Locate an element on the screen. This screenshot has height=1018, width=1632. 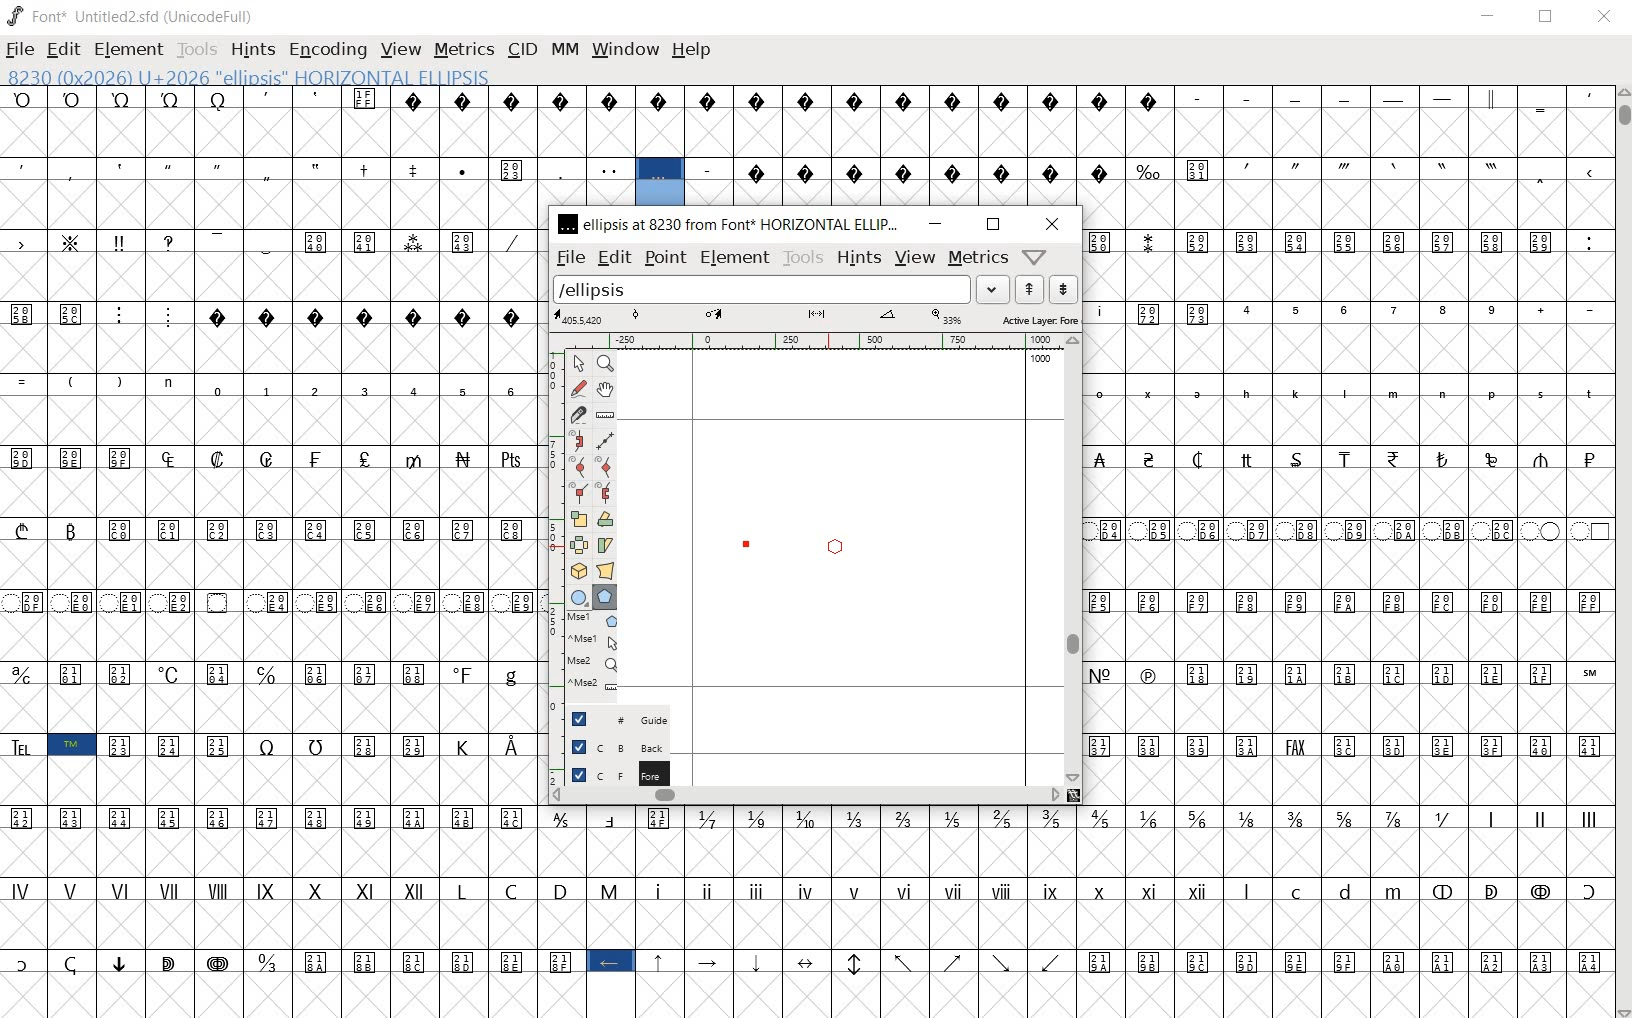
FONT*UNTITLED2.SFD (UNICODEFULL) is located at coordinates (134, 14).